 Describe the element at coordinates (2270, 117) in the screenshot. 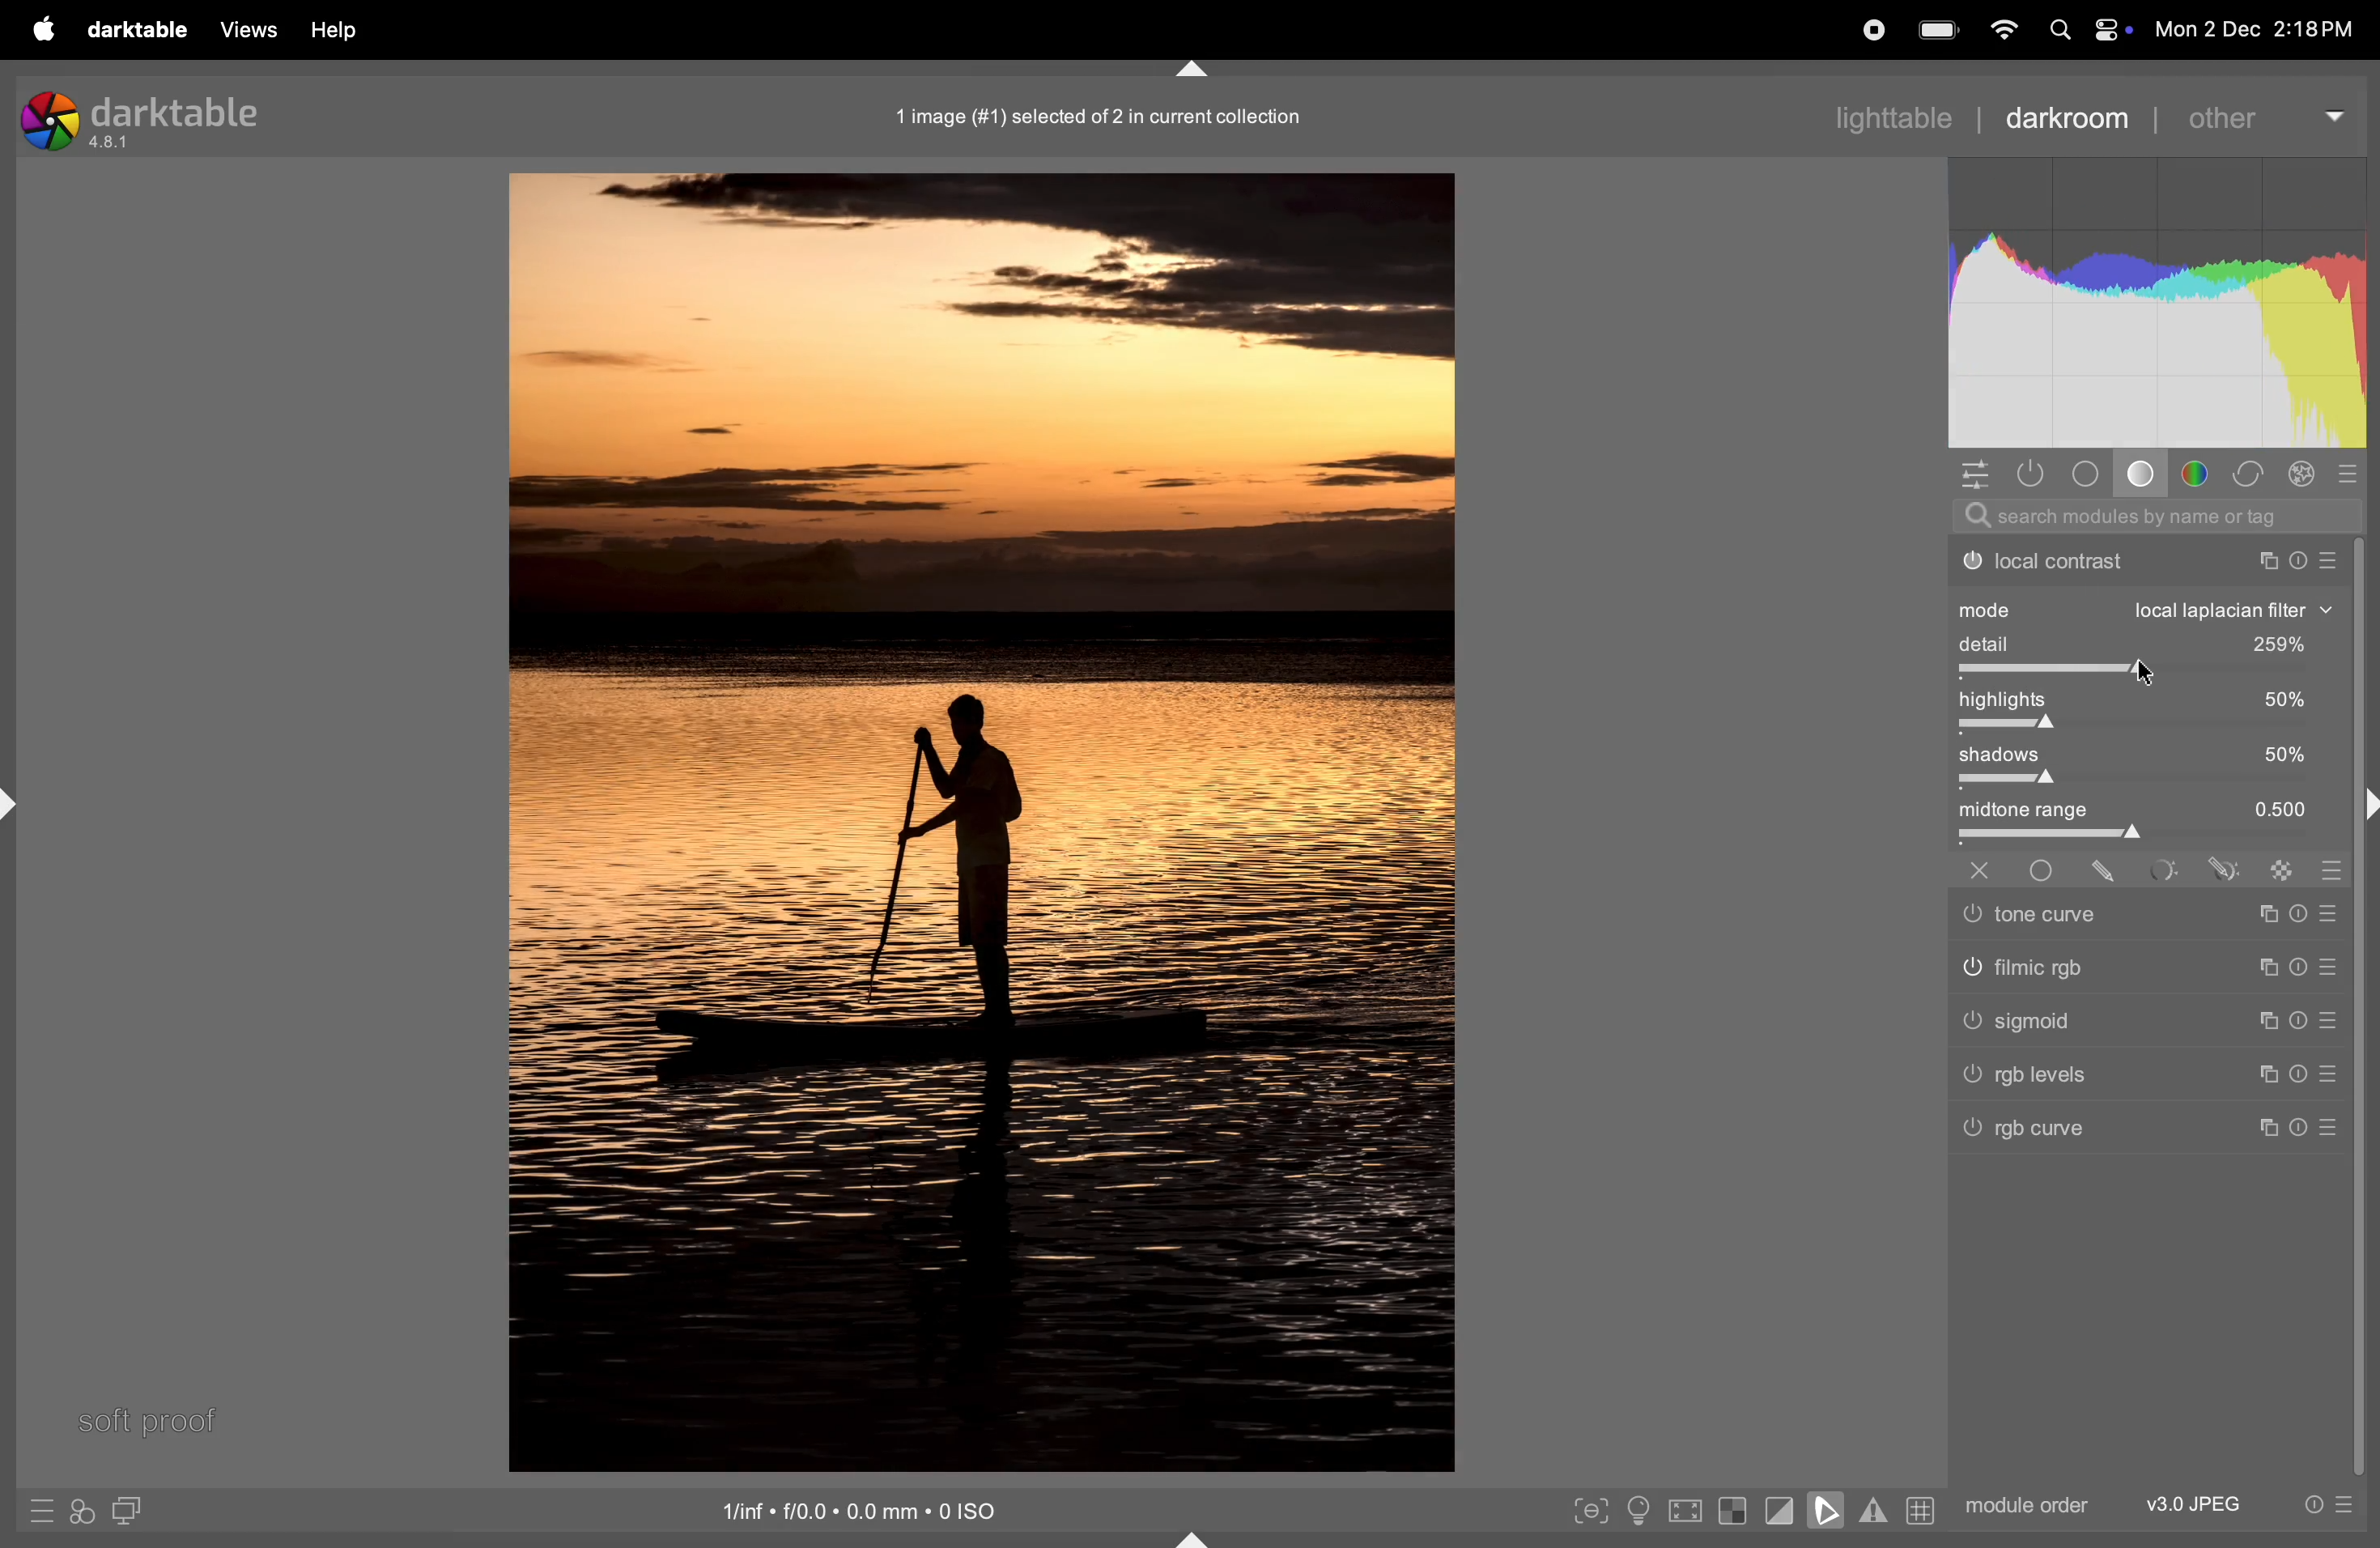

I see `other` at that location.